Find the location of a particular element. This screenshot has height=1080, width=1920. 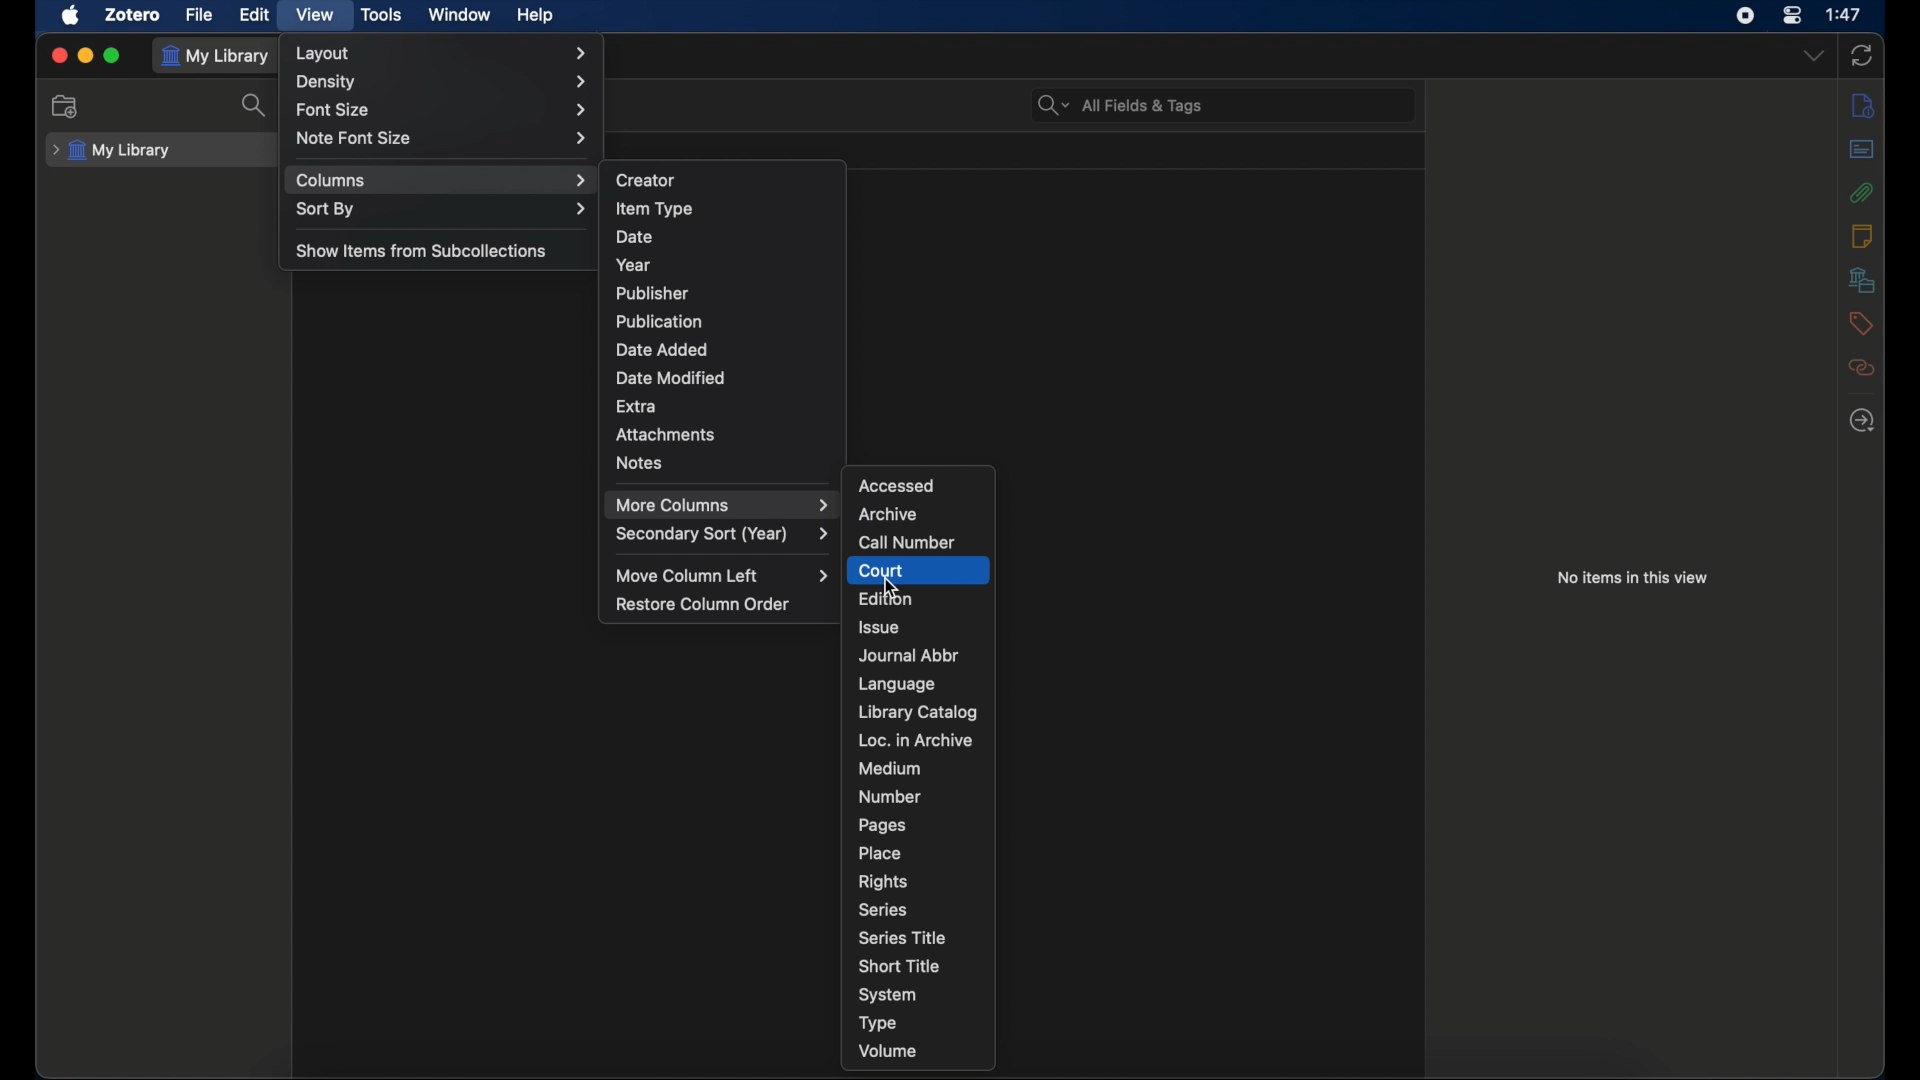

search is located at coordinates (256, 104).